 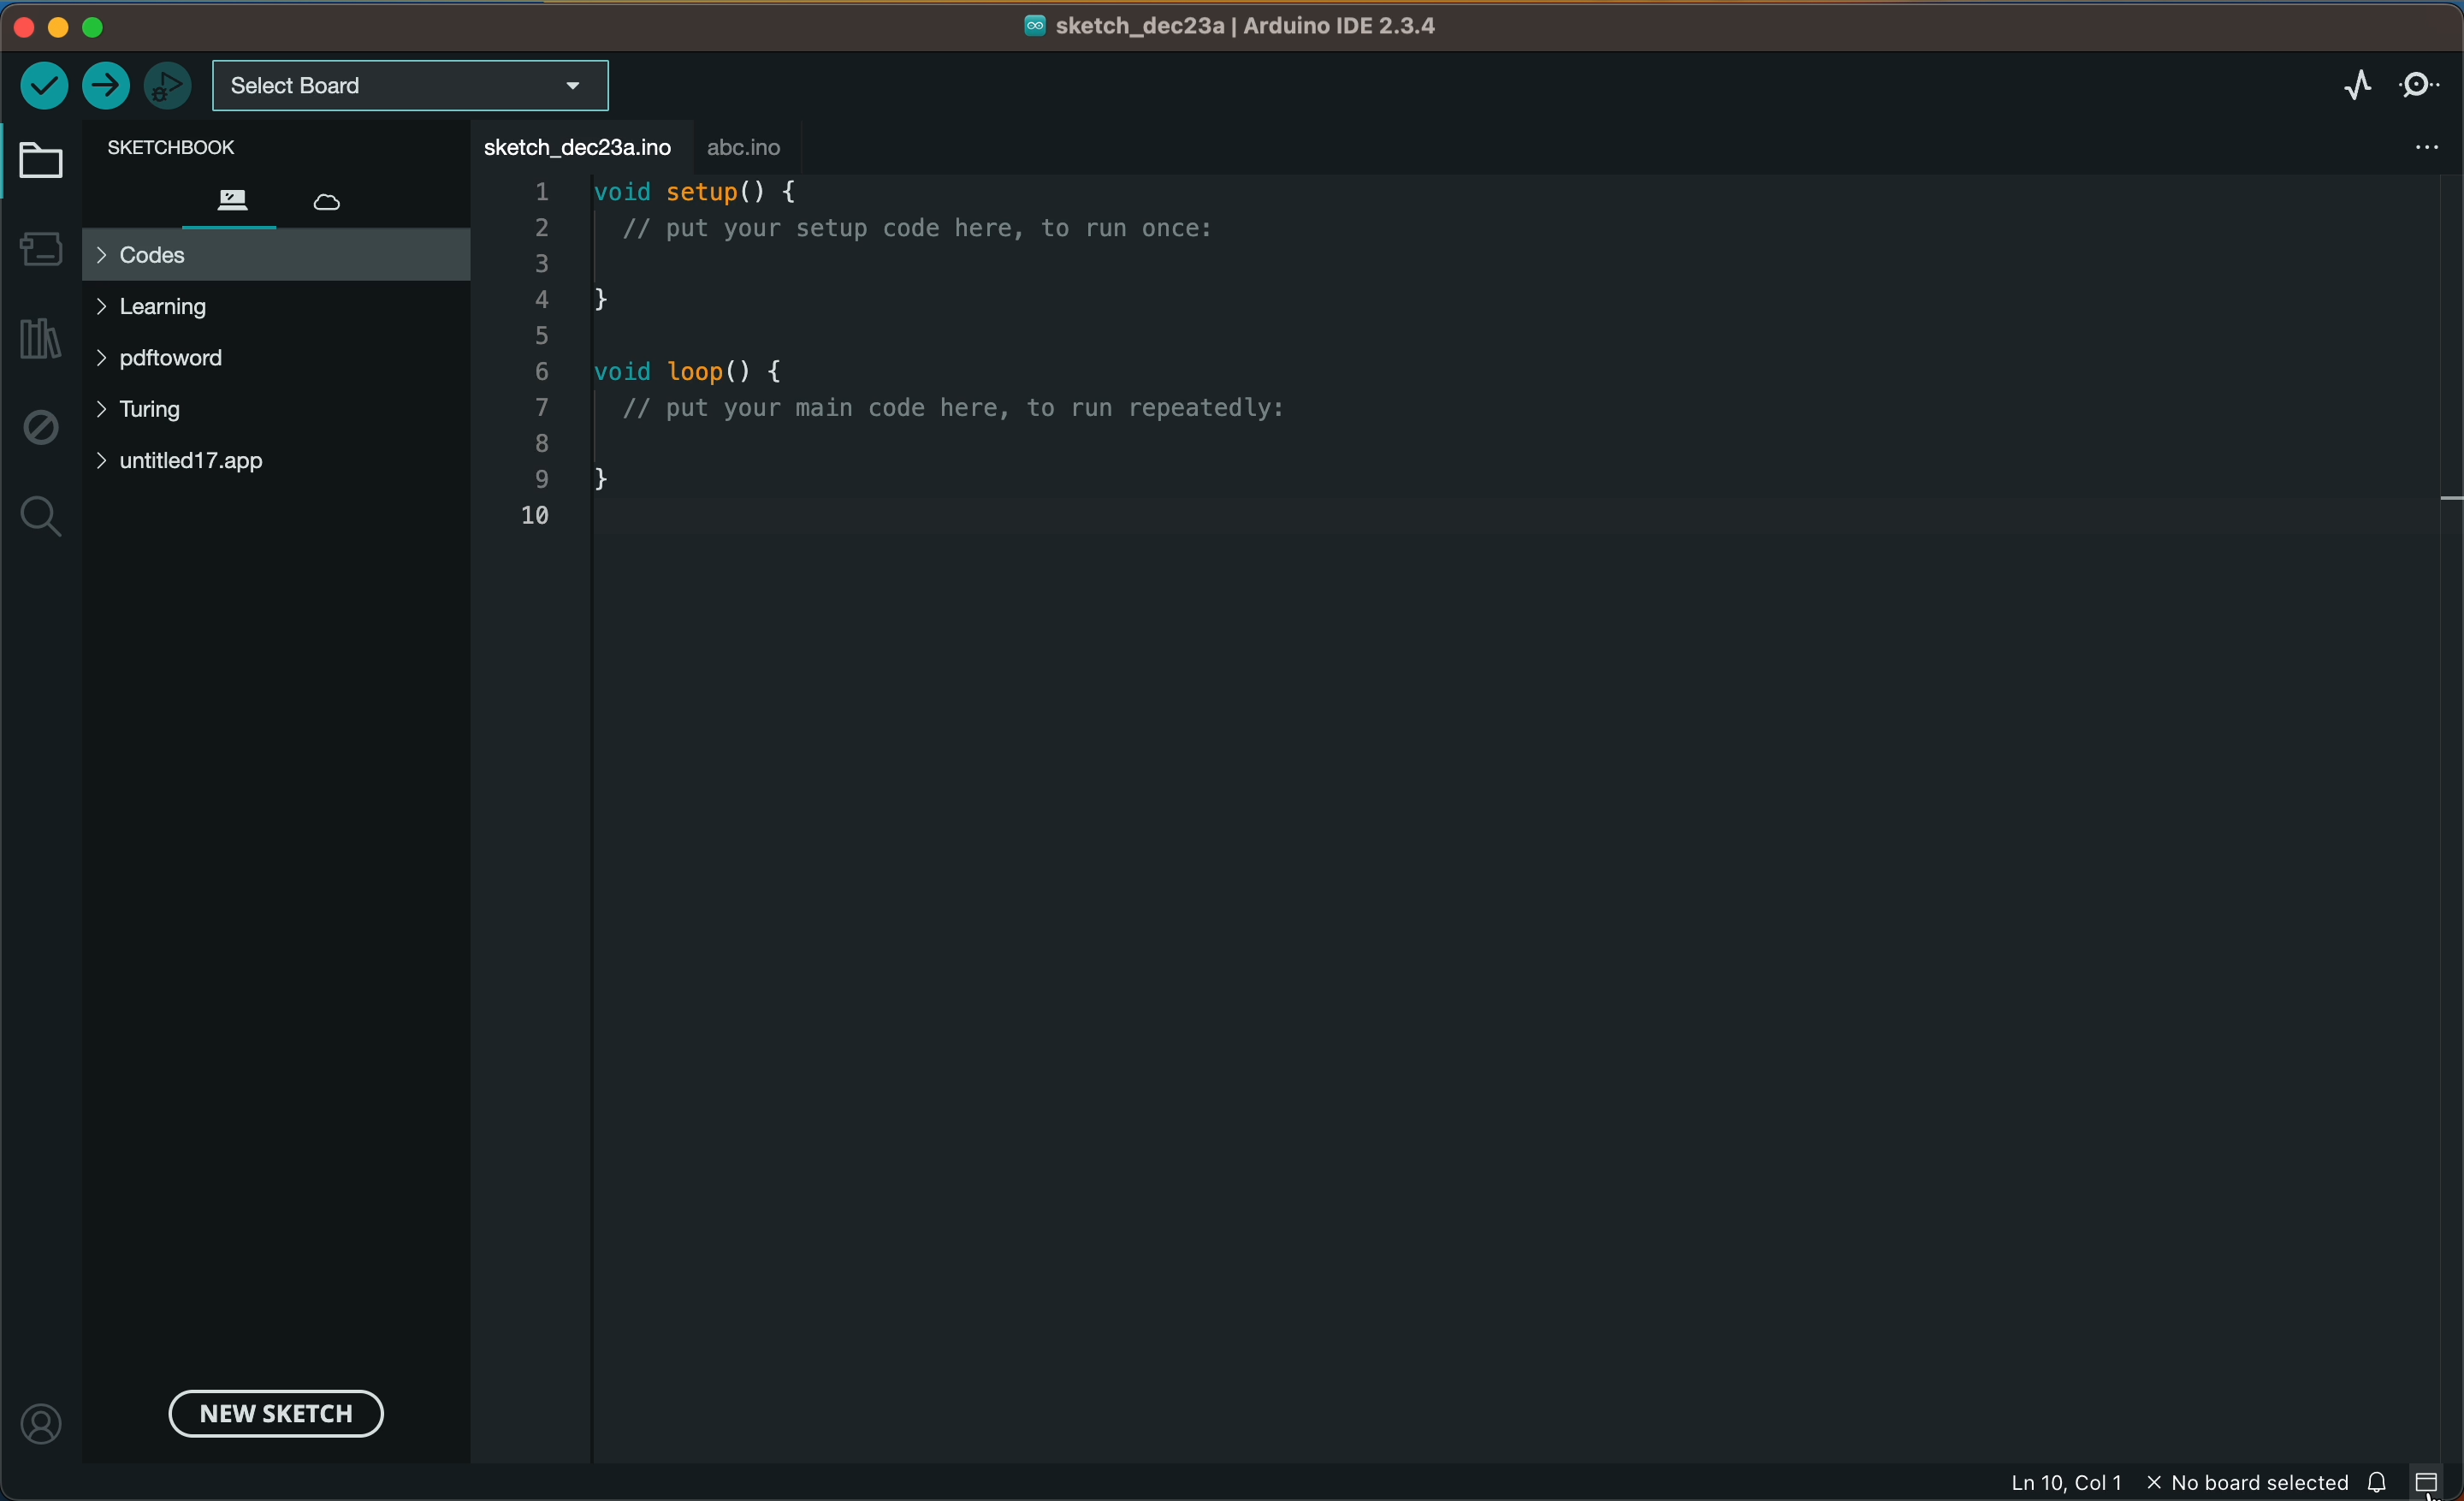 What do you see at coordinates (39, 338) in the screenshot?
I see `library manager` at bounding box center [39, 338].